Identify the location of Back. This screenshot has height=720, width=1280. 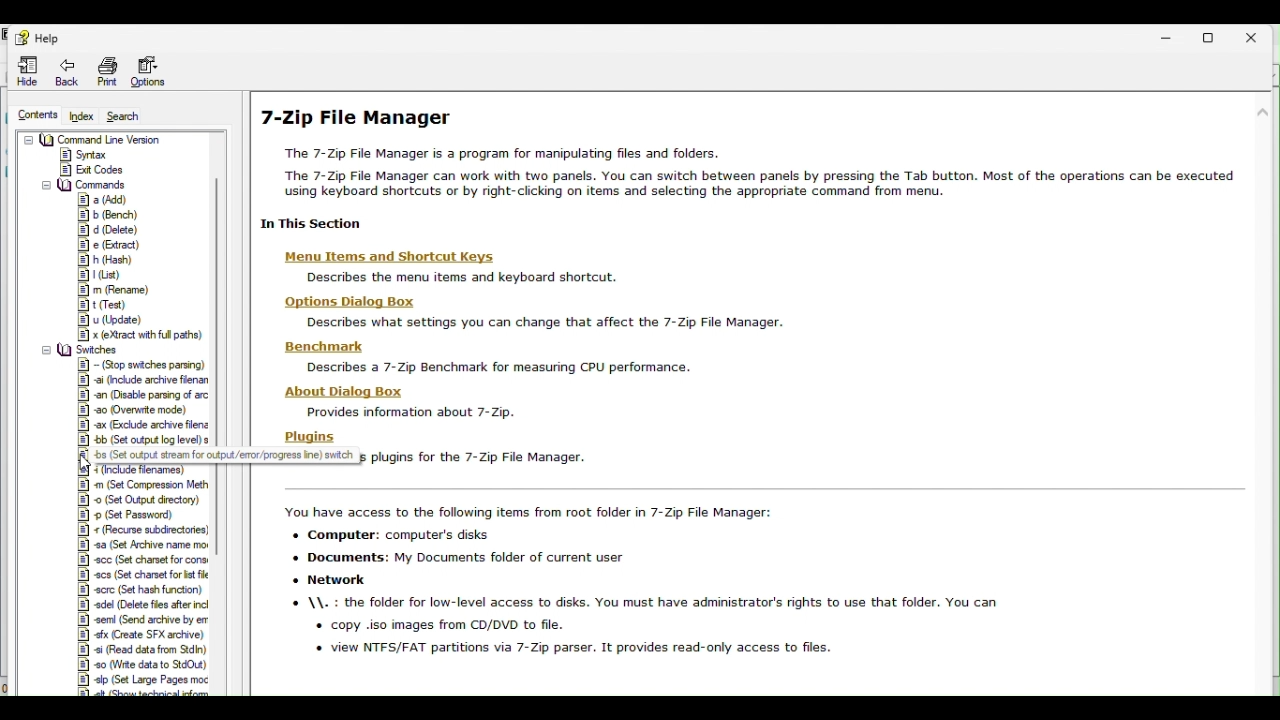
(72, 76).